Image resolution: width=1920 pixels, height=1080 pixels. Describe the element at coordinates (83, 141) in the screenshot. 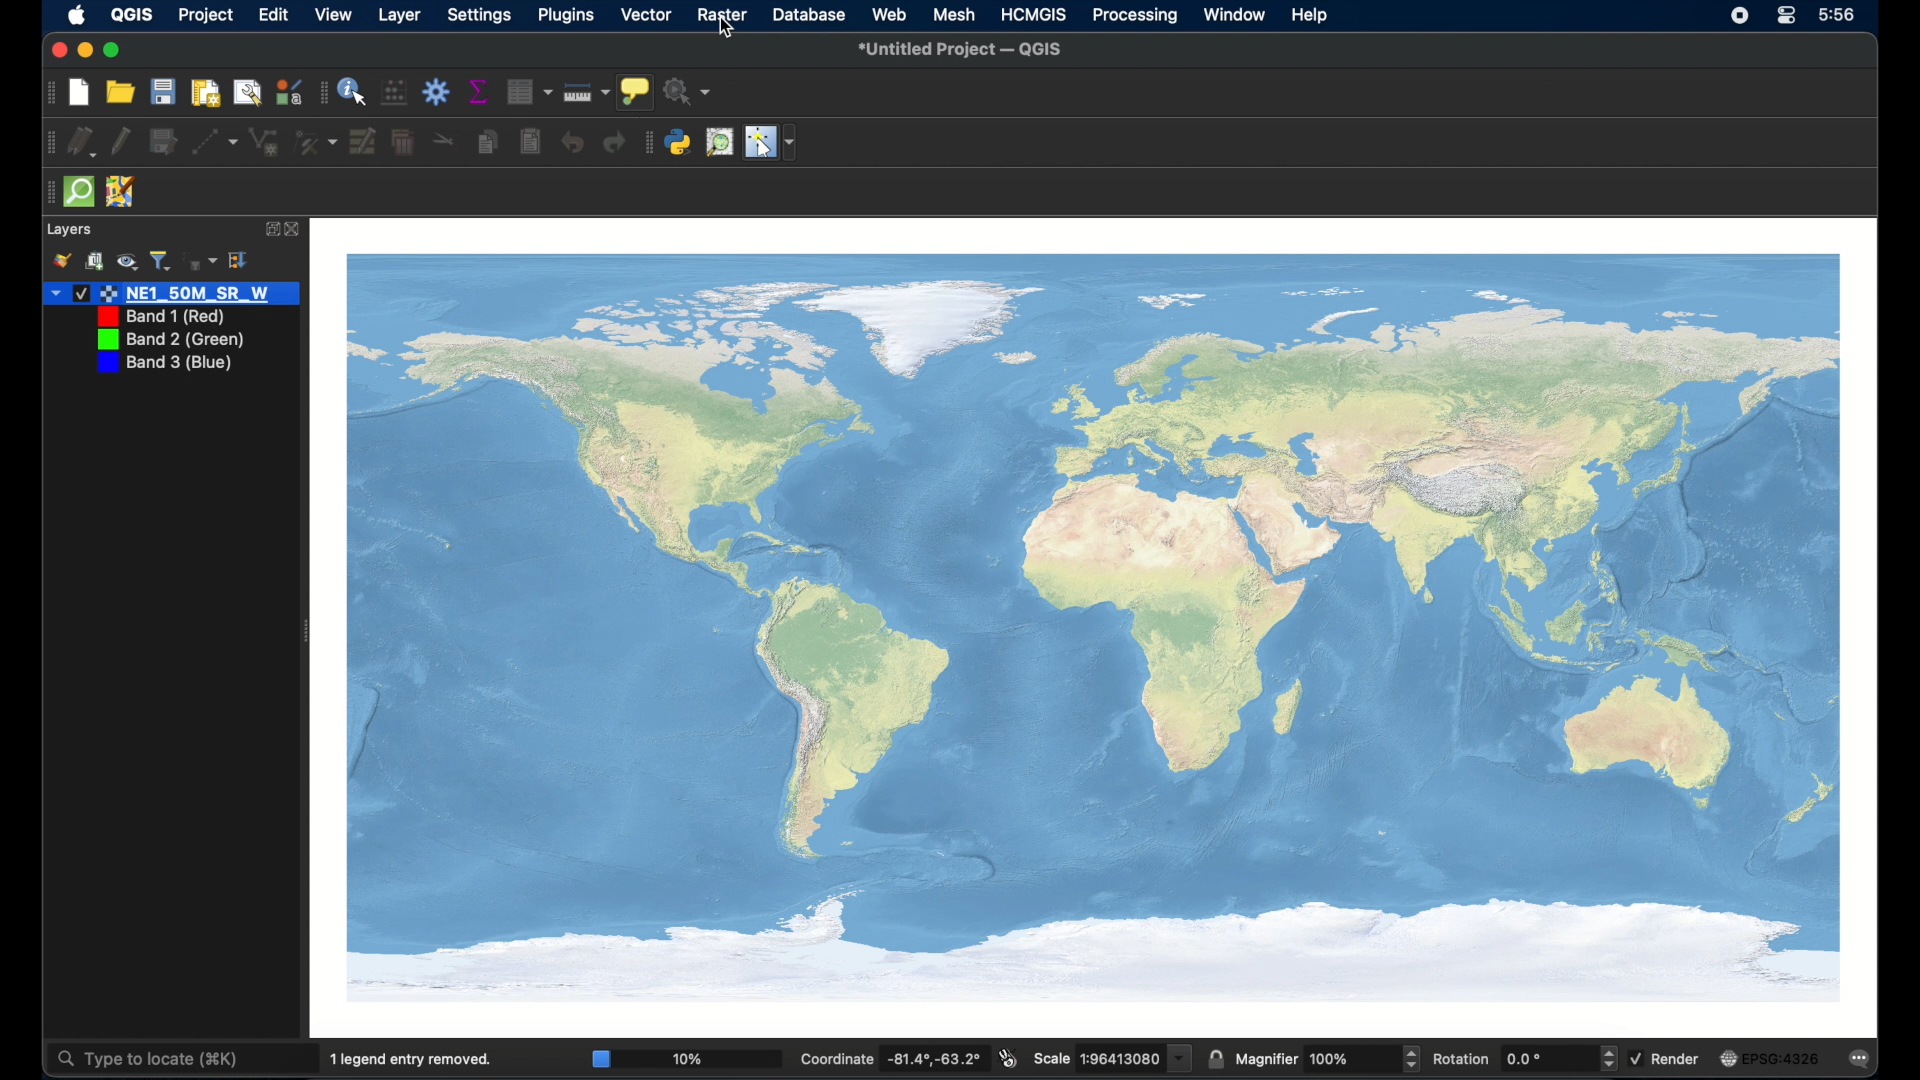

I see `current edits` at that location.